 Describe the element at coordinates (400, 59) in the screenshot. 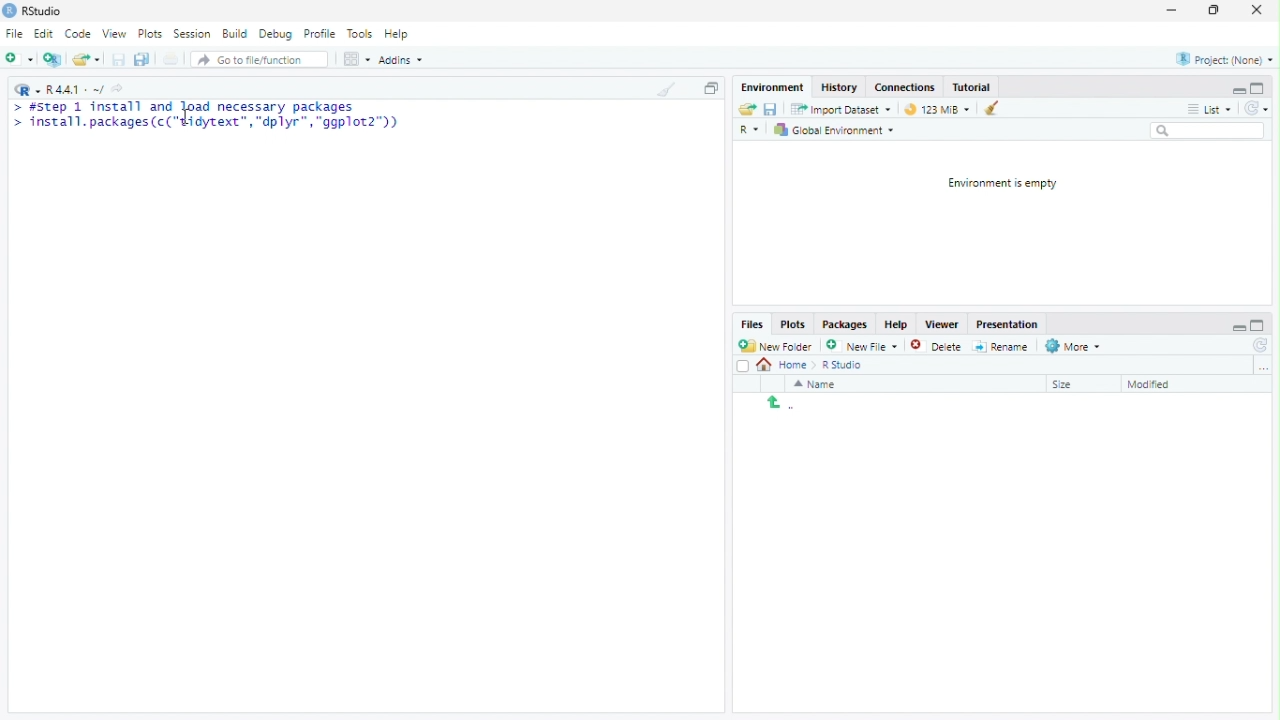

I see `Addins ~` at that location.